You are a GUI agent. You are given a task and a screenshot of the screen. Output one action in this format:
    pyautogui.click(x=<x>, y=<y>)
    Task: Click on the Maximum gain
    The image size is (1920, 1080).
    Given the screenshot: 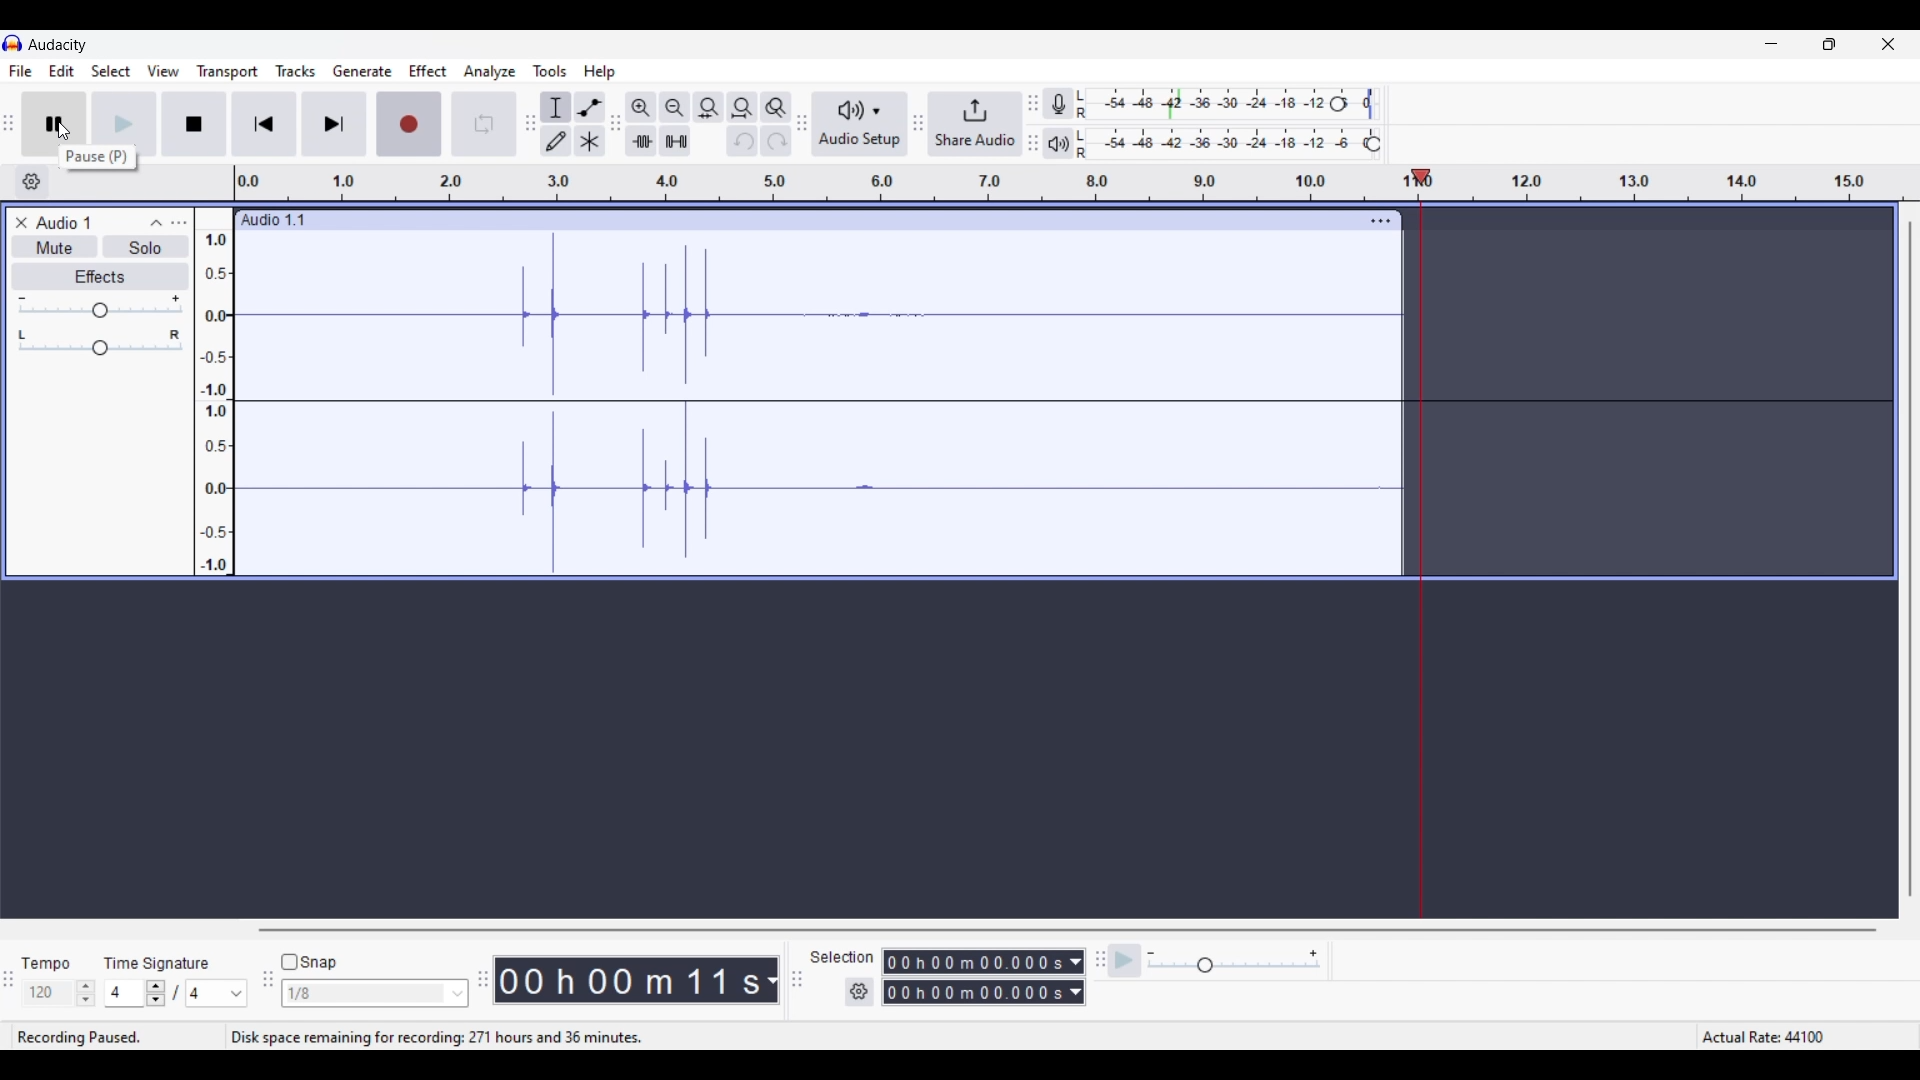 What is the action you would take?
    pyautogui.click(x=176, y=299)
    